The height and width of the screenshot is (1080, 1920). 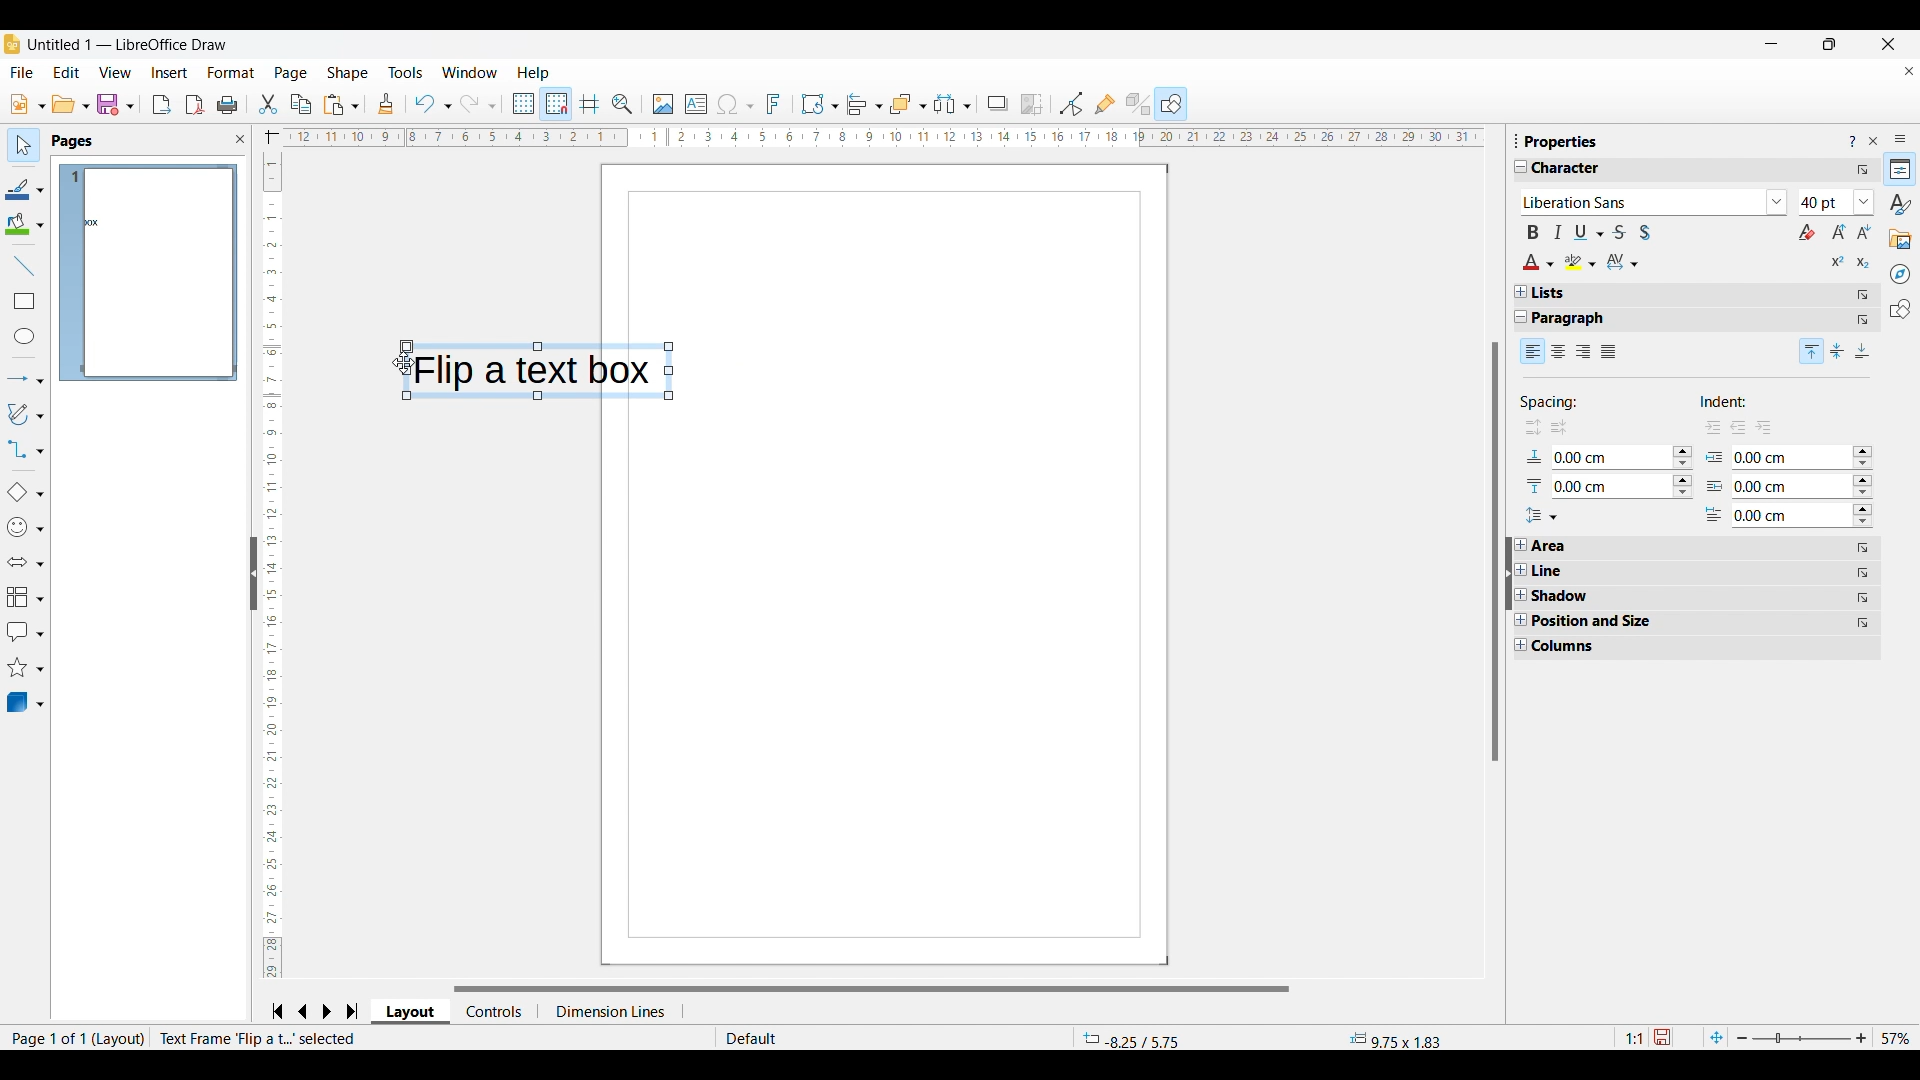 What do you see at coordinates (25, 188) in the screenshot?
I see `Line color options` at bounding box center [25, 188].